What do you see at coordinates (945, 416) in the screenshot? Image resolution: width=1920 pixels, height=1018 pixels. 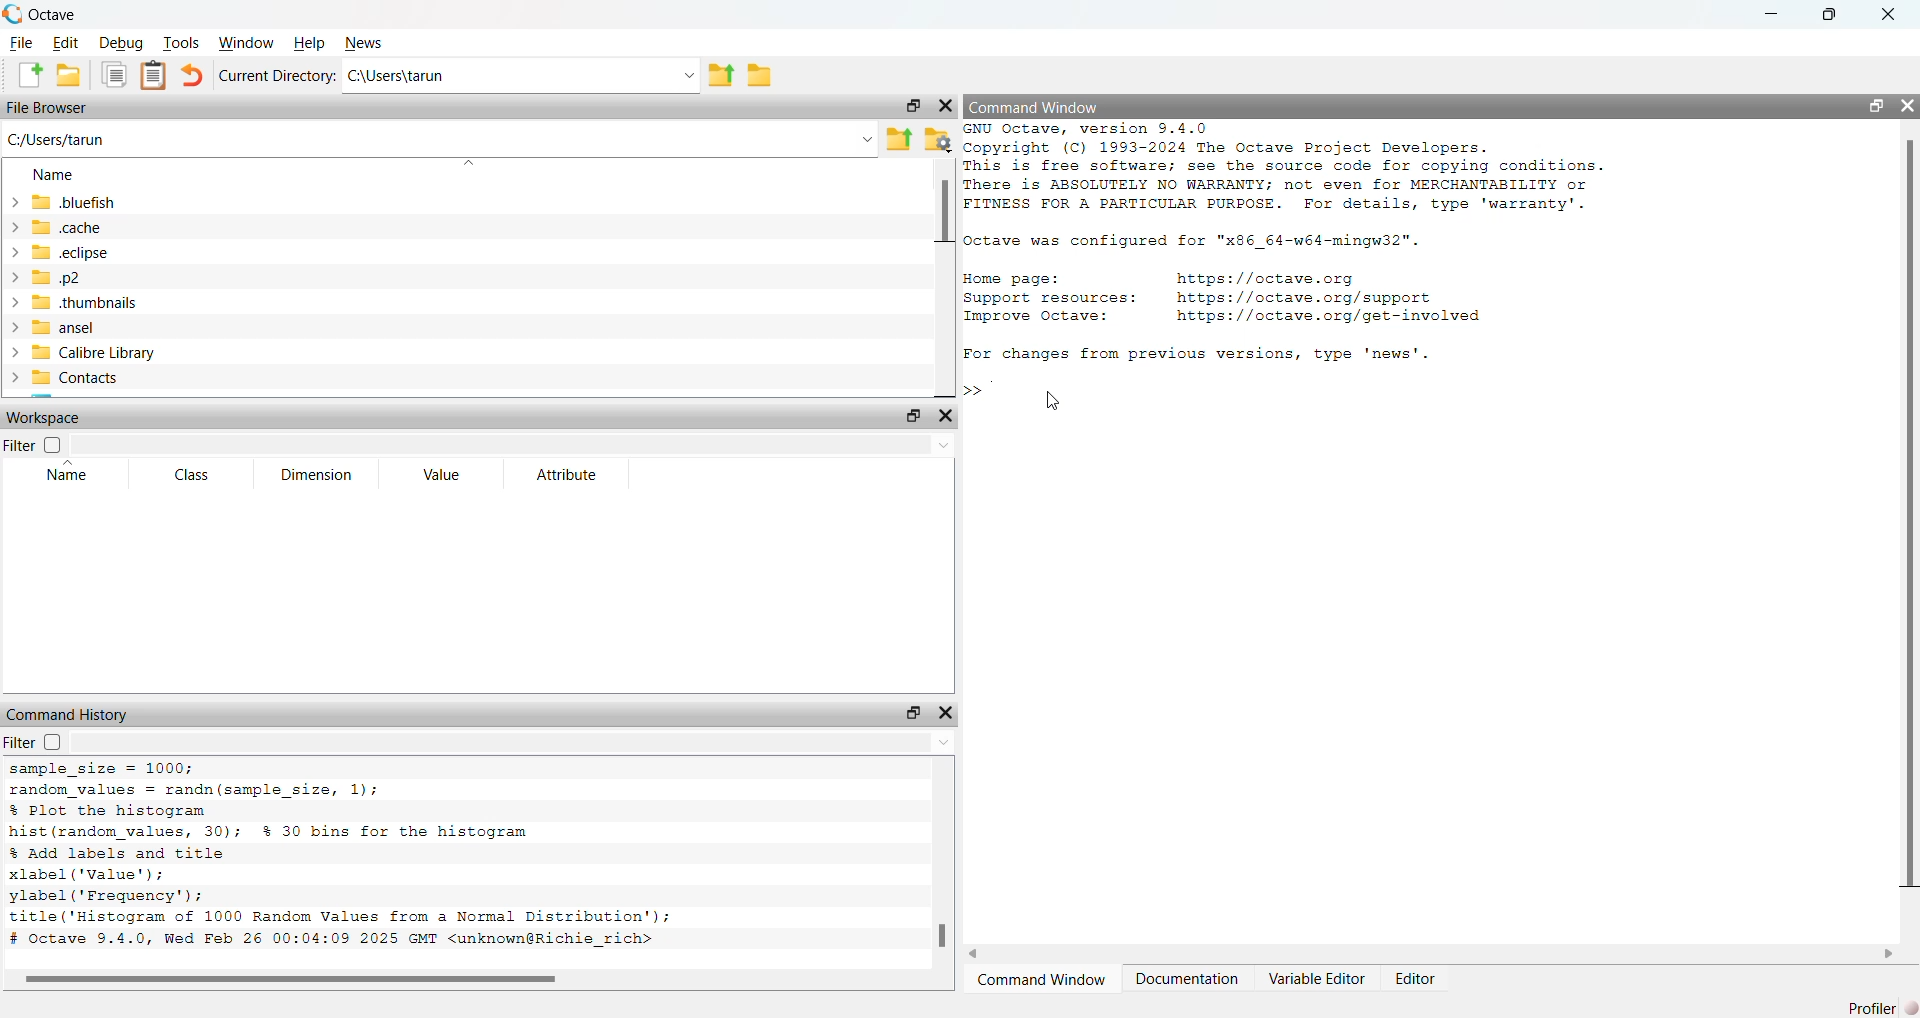 I see `close` at bounding box center [945, 416].